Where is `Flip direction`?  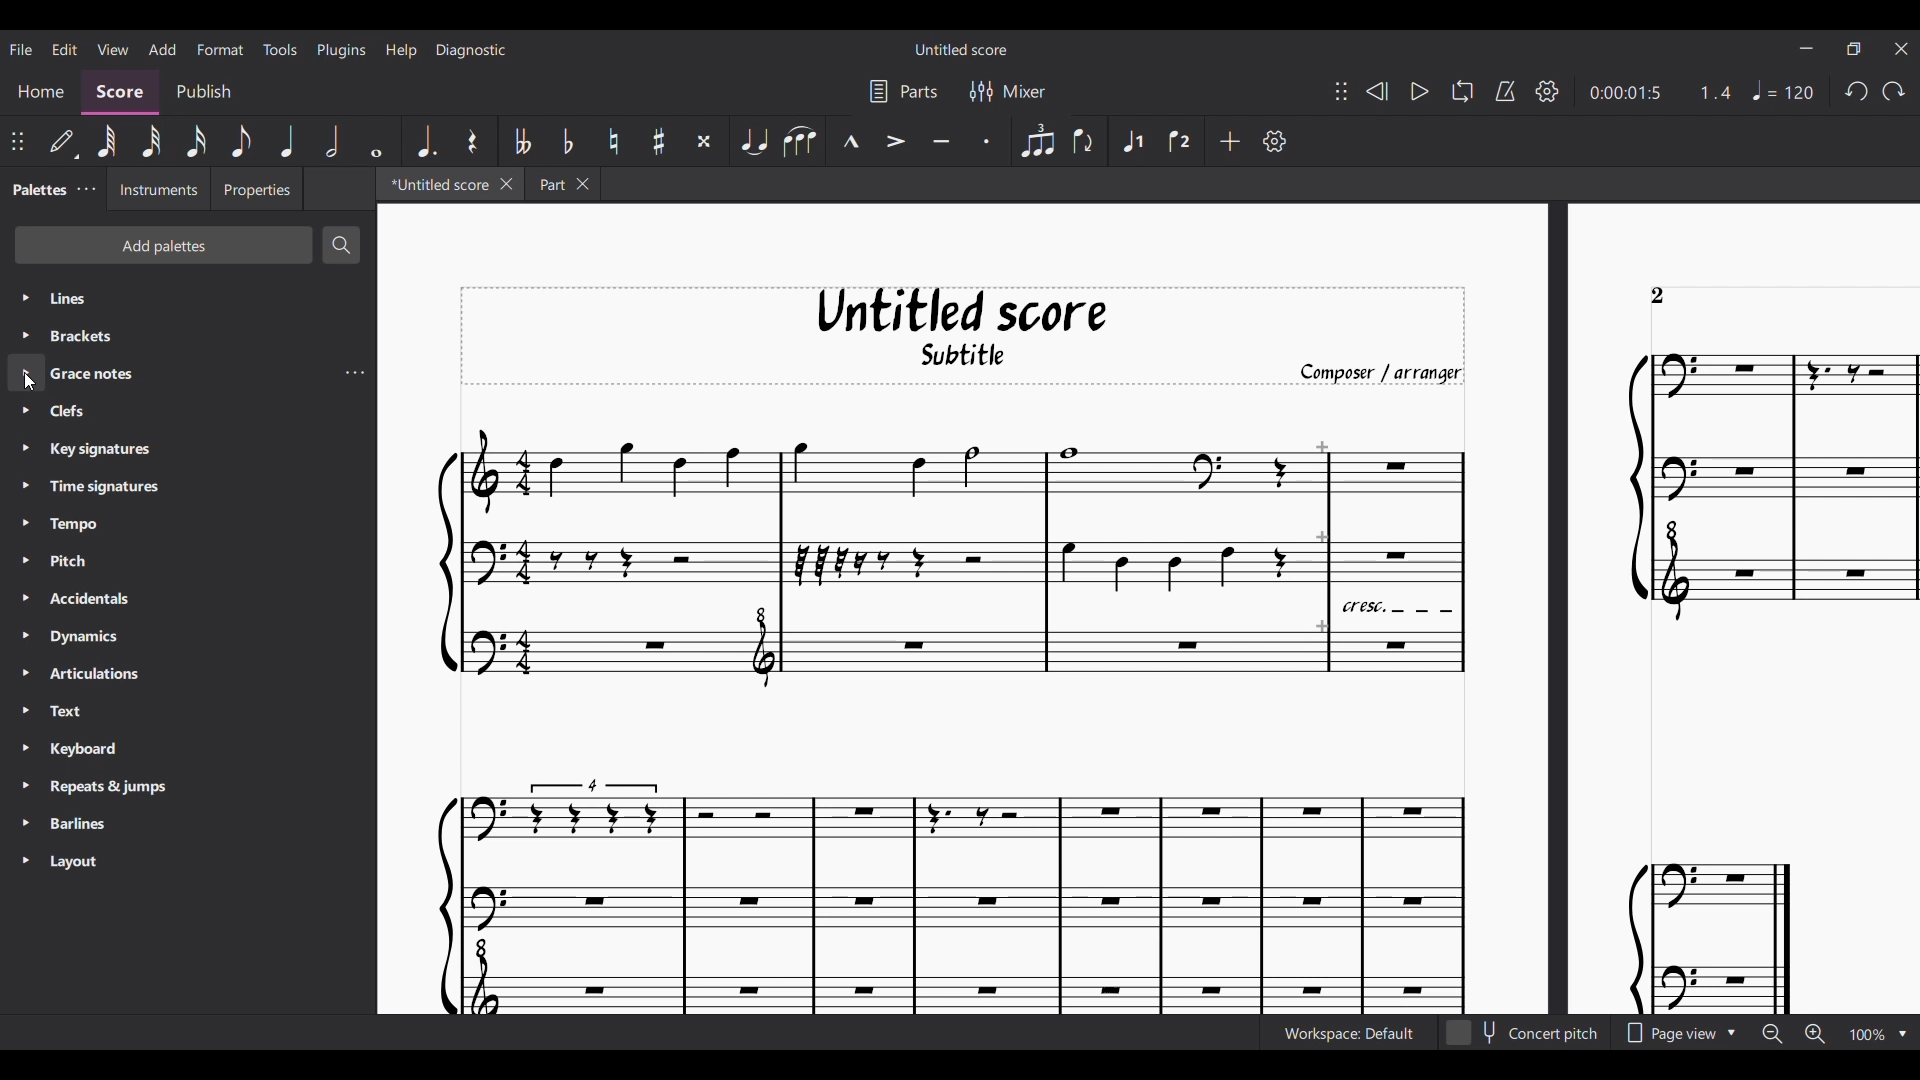
Flip direction is located at coordinates (1084, 141).